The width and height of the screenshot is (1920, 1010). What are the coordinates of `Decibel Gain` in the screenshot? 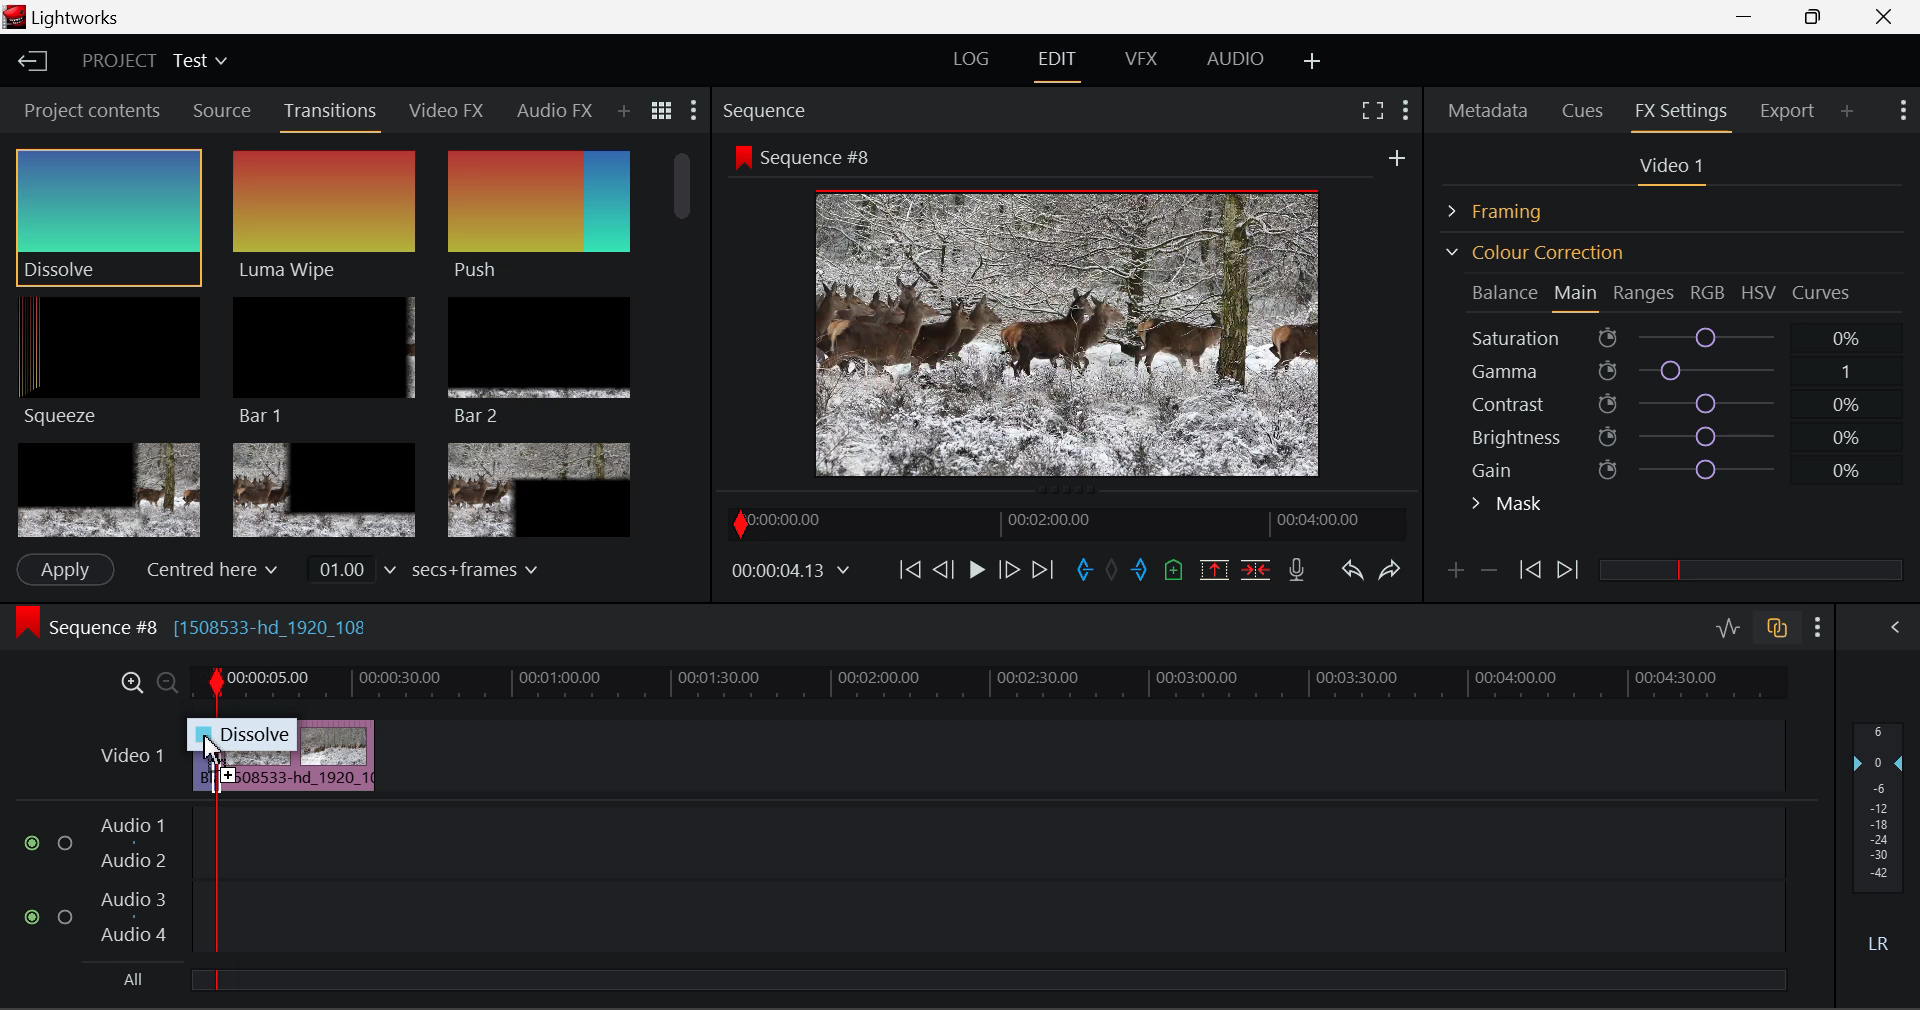 It's located at (1877, 842).